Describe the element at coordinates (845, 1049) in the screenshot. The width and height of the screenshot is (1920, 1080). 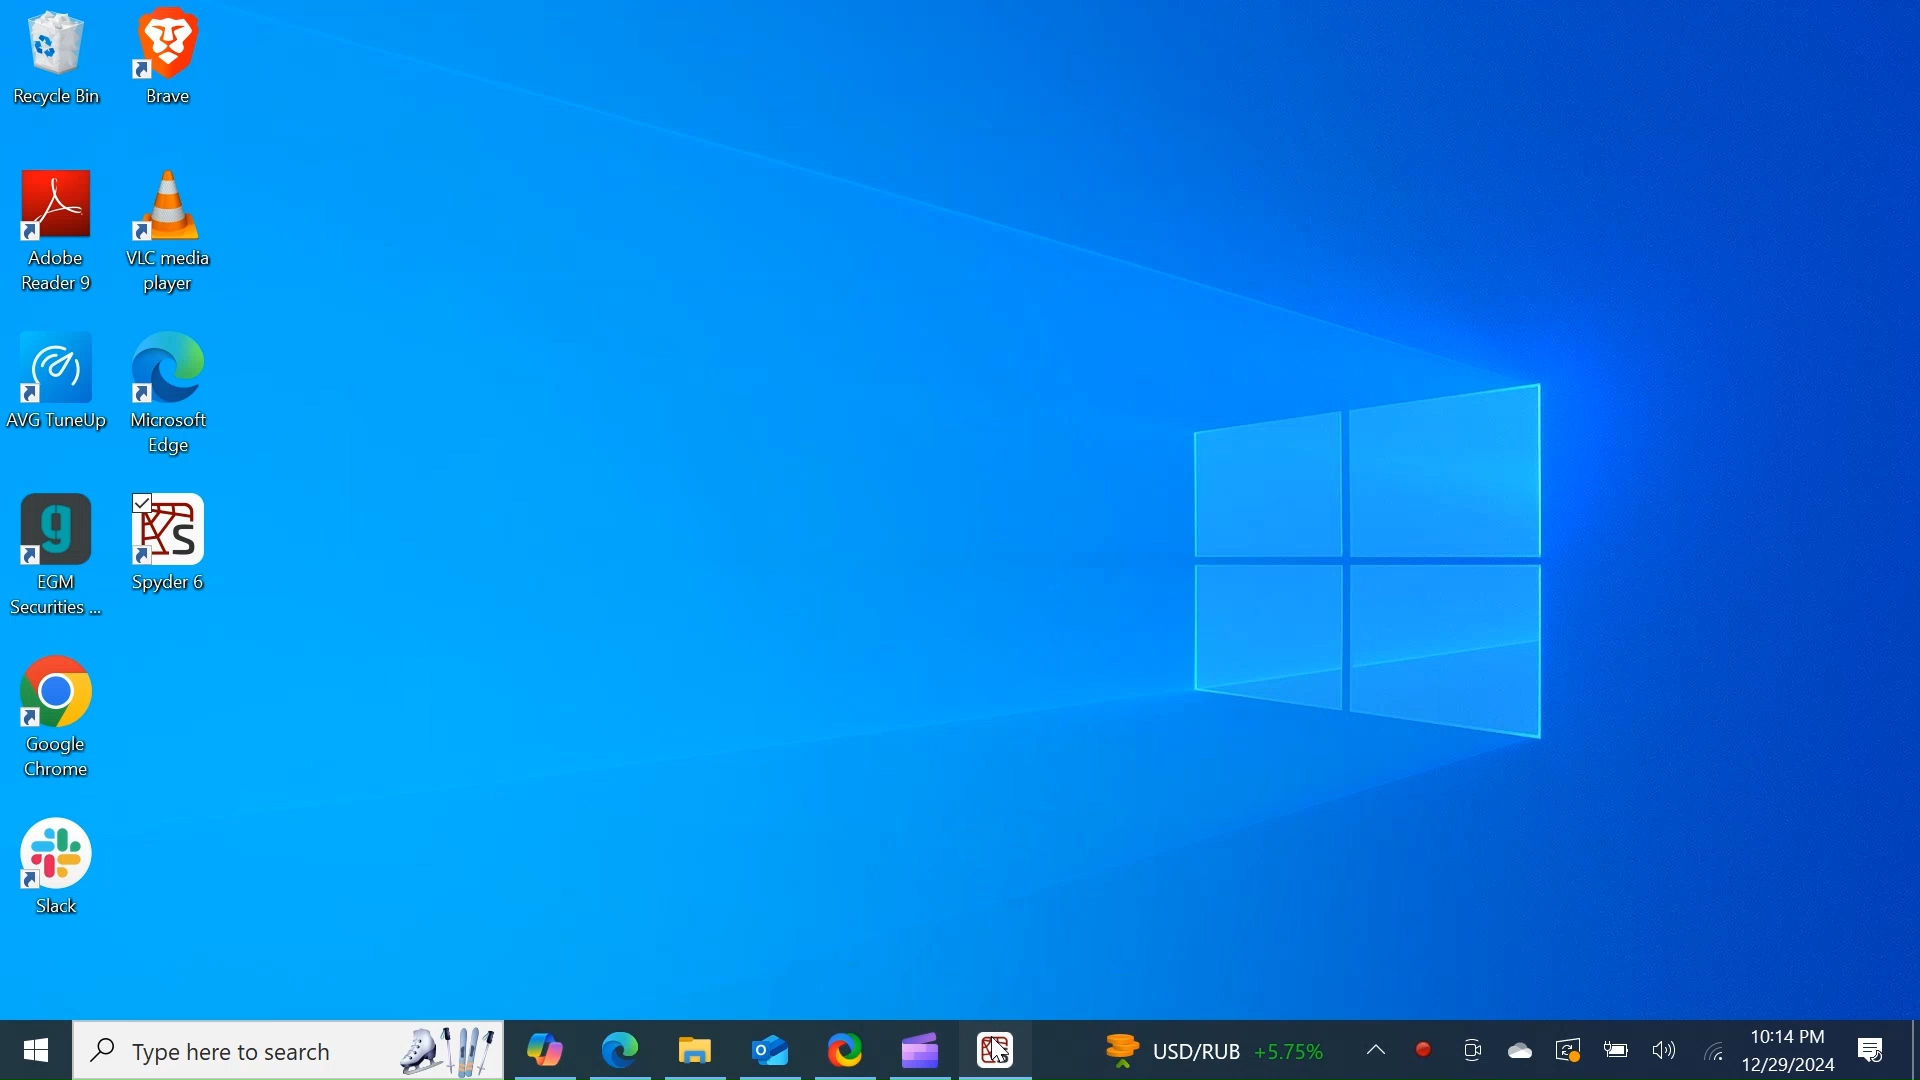
I see `ShareX` at that location.